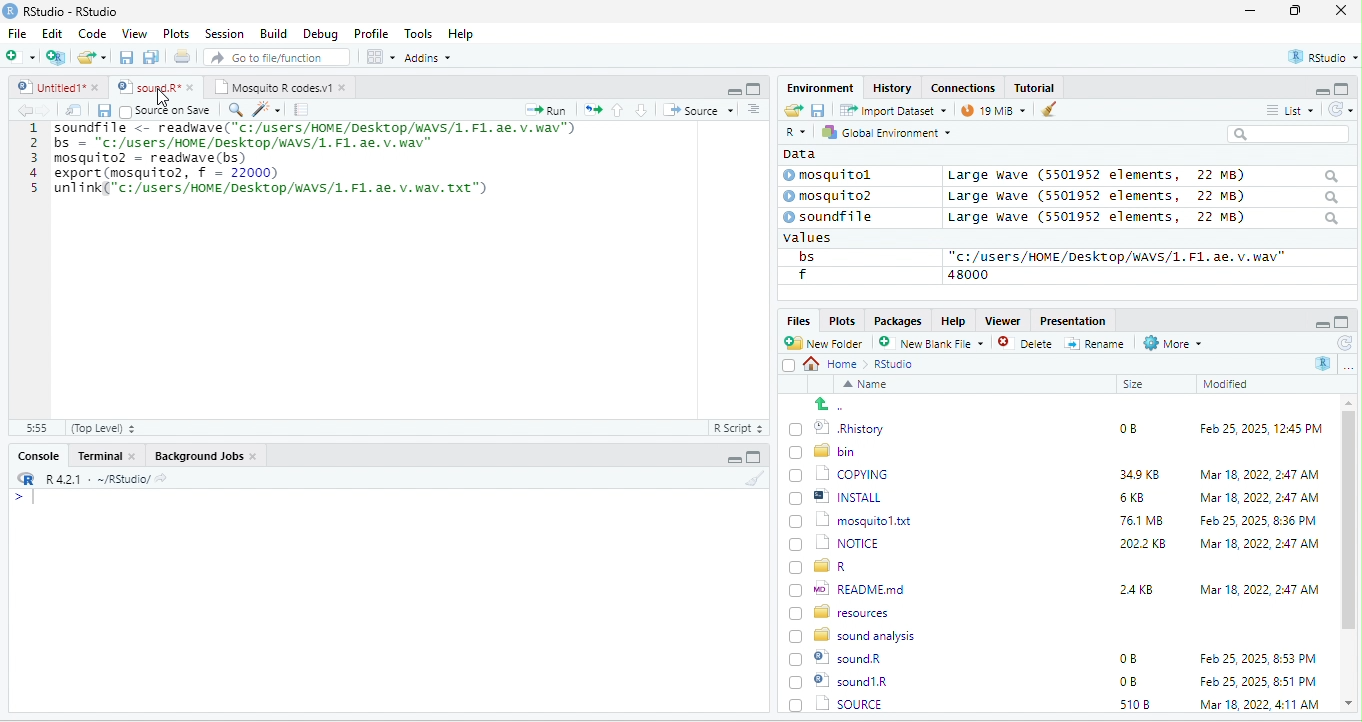  I want to click on bs, so click(803, 256).